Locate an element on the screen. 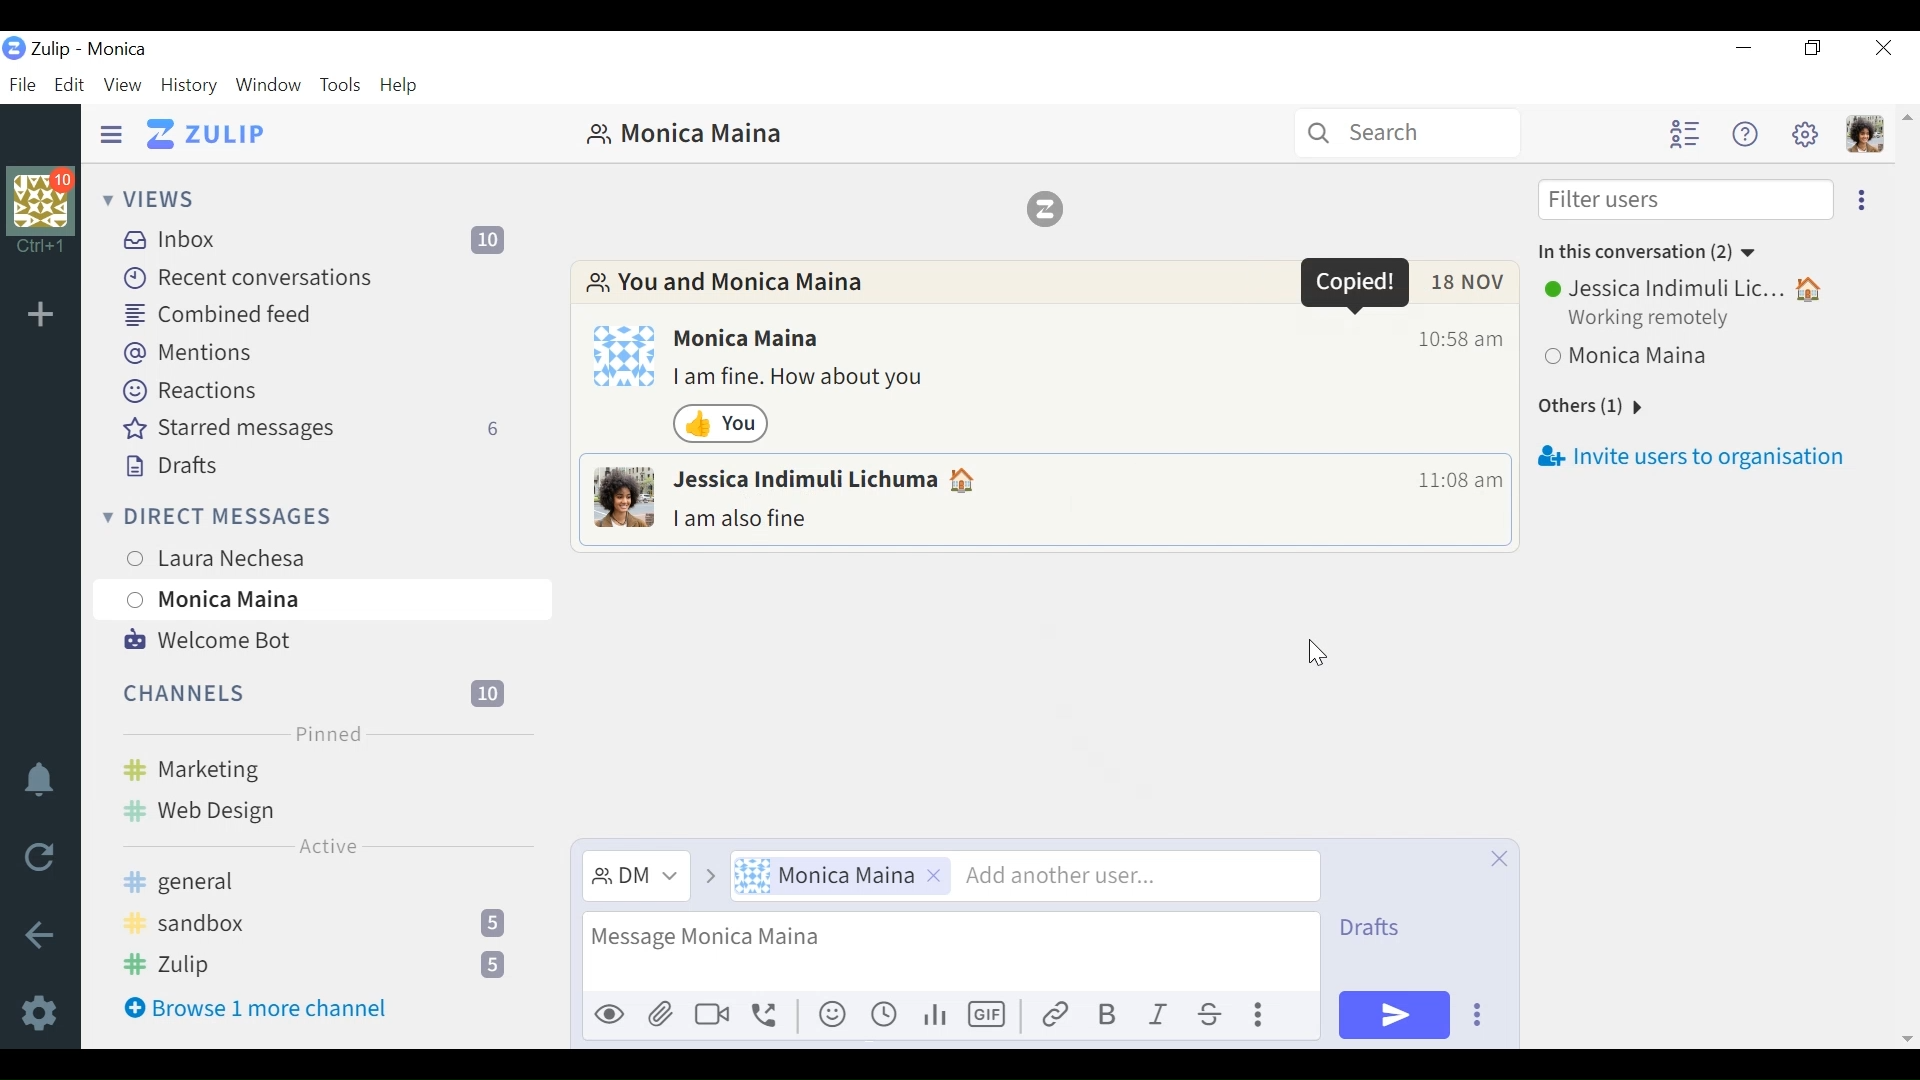  Time is located at coordinates (1459, 339).